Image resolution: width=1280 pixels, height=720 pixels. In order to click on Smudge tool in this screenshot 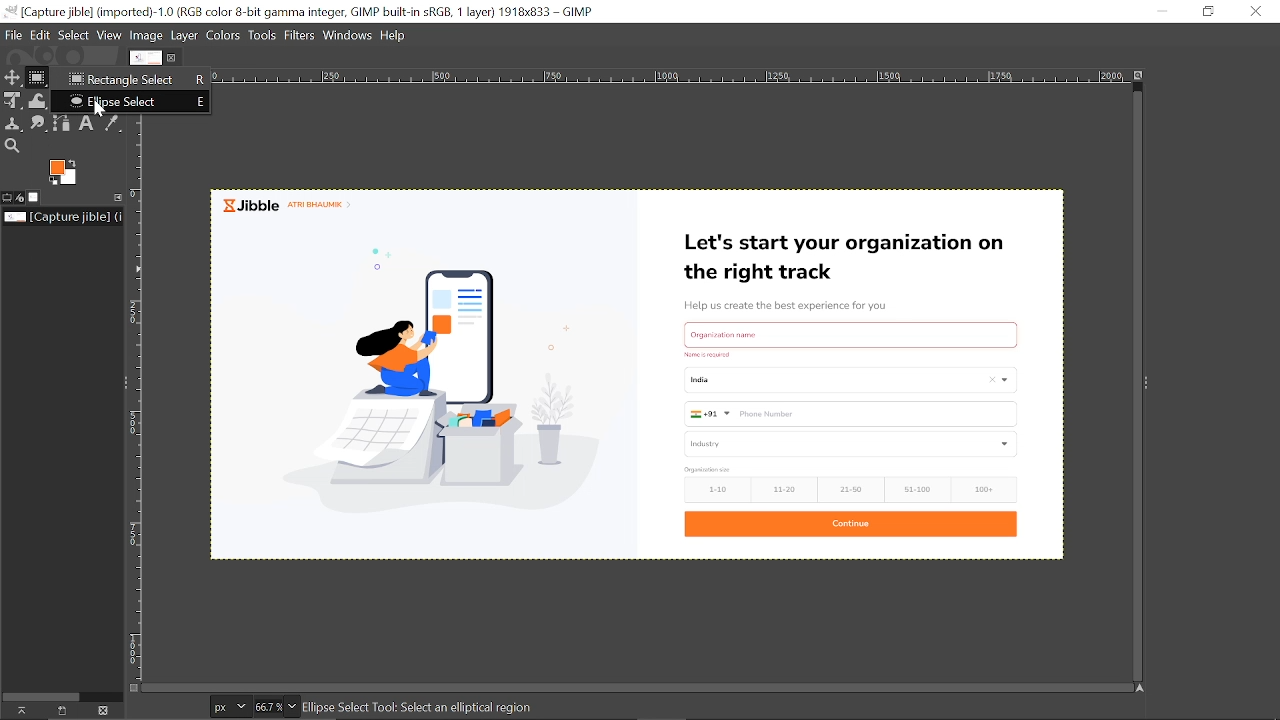, I will do `click(40, 123)`.